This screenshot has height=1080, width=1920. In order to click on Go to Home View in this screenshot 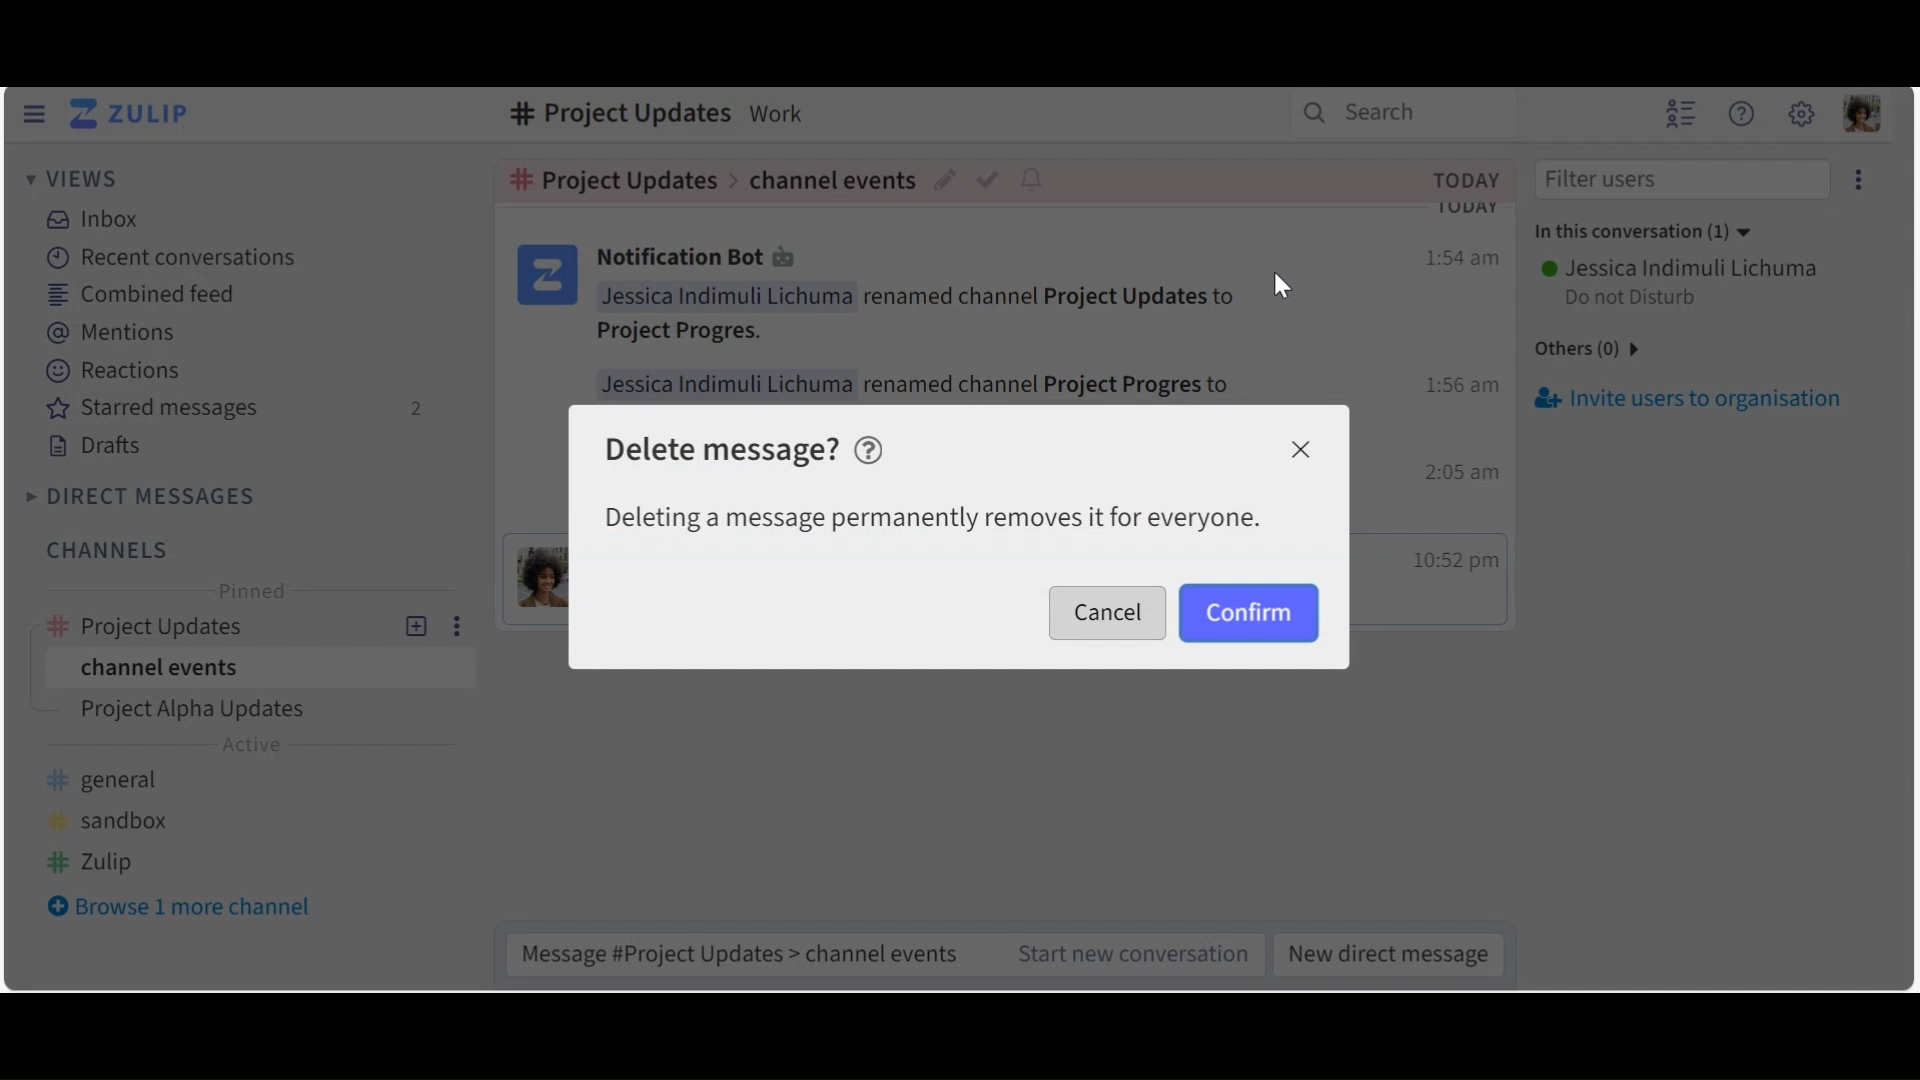, I will do `click(134, 113)`.